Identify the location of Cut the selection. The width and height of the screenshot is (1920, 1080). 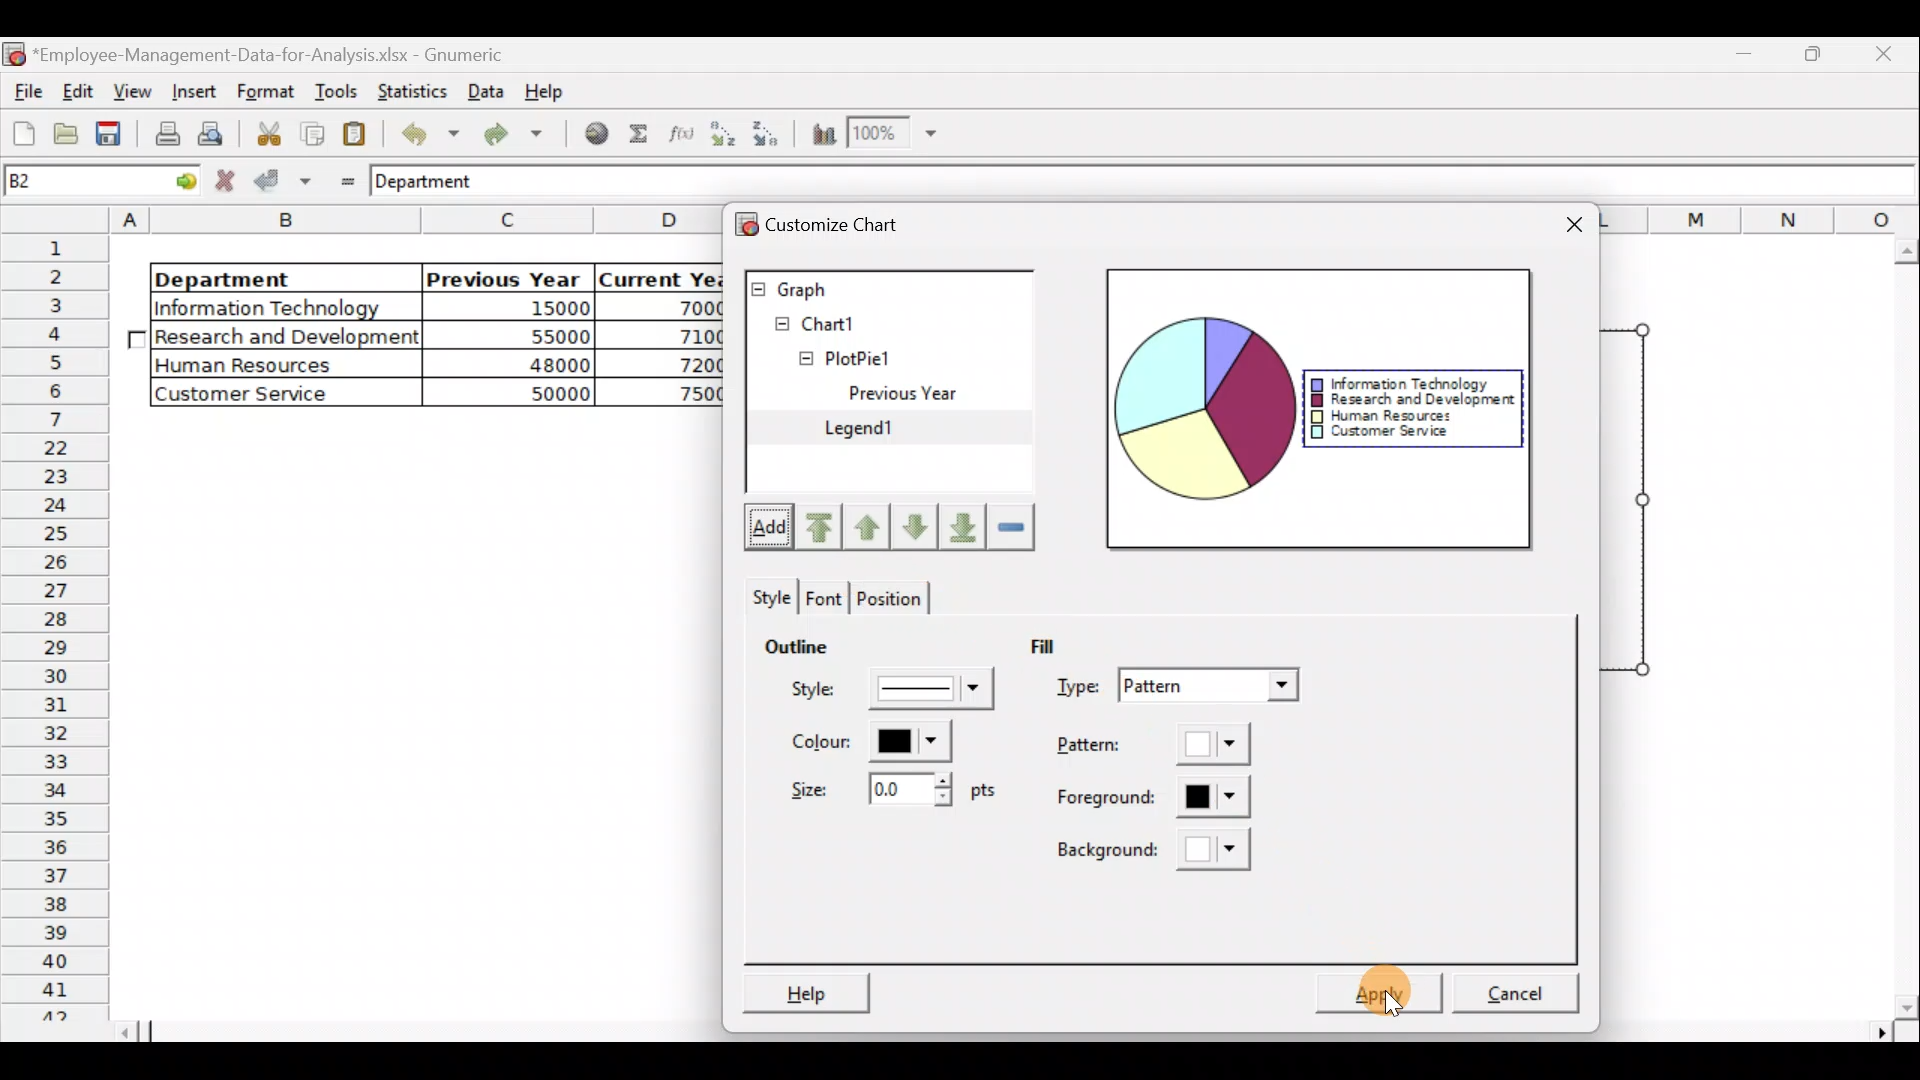
(268, 131).